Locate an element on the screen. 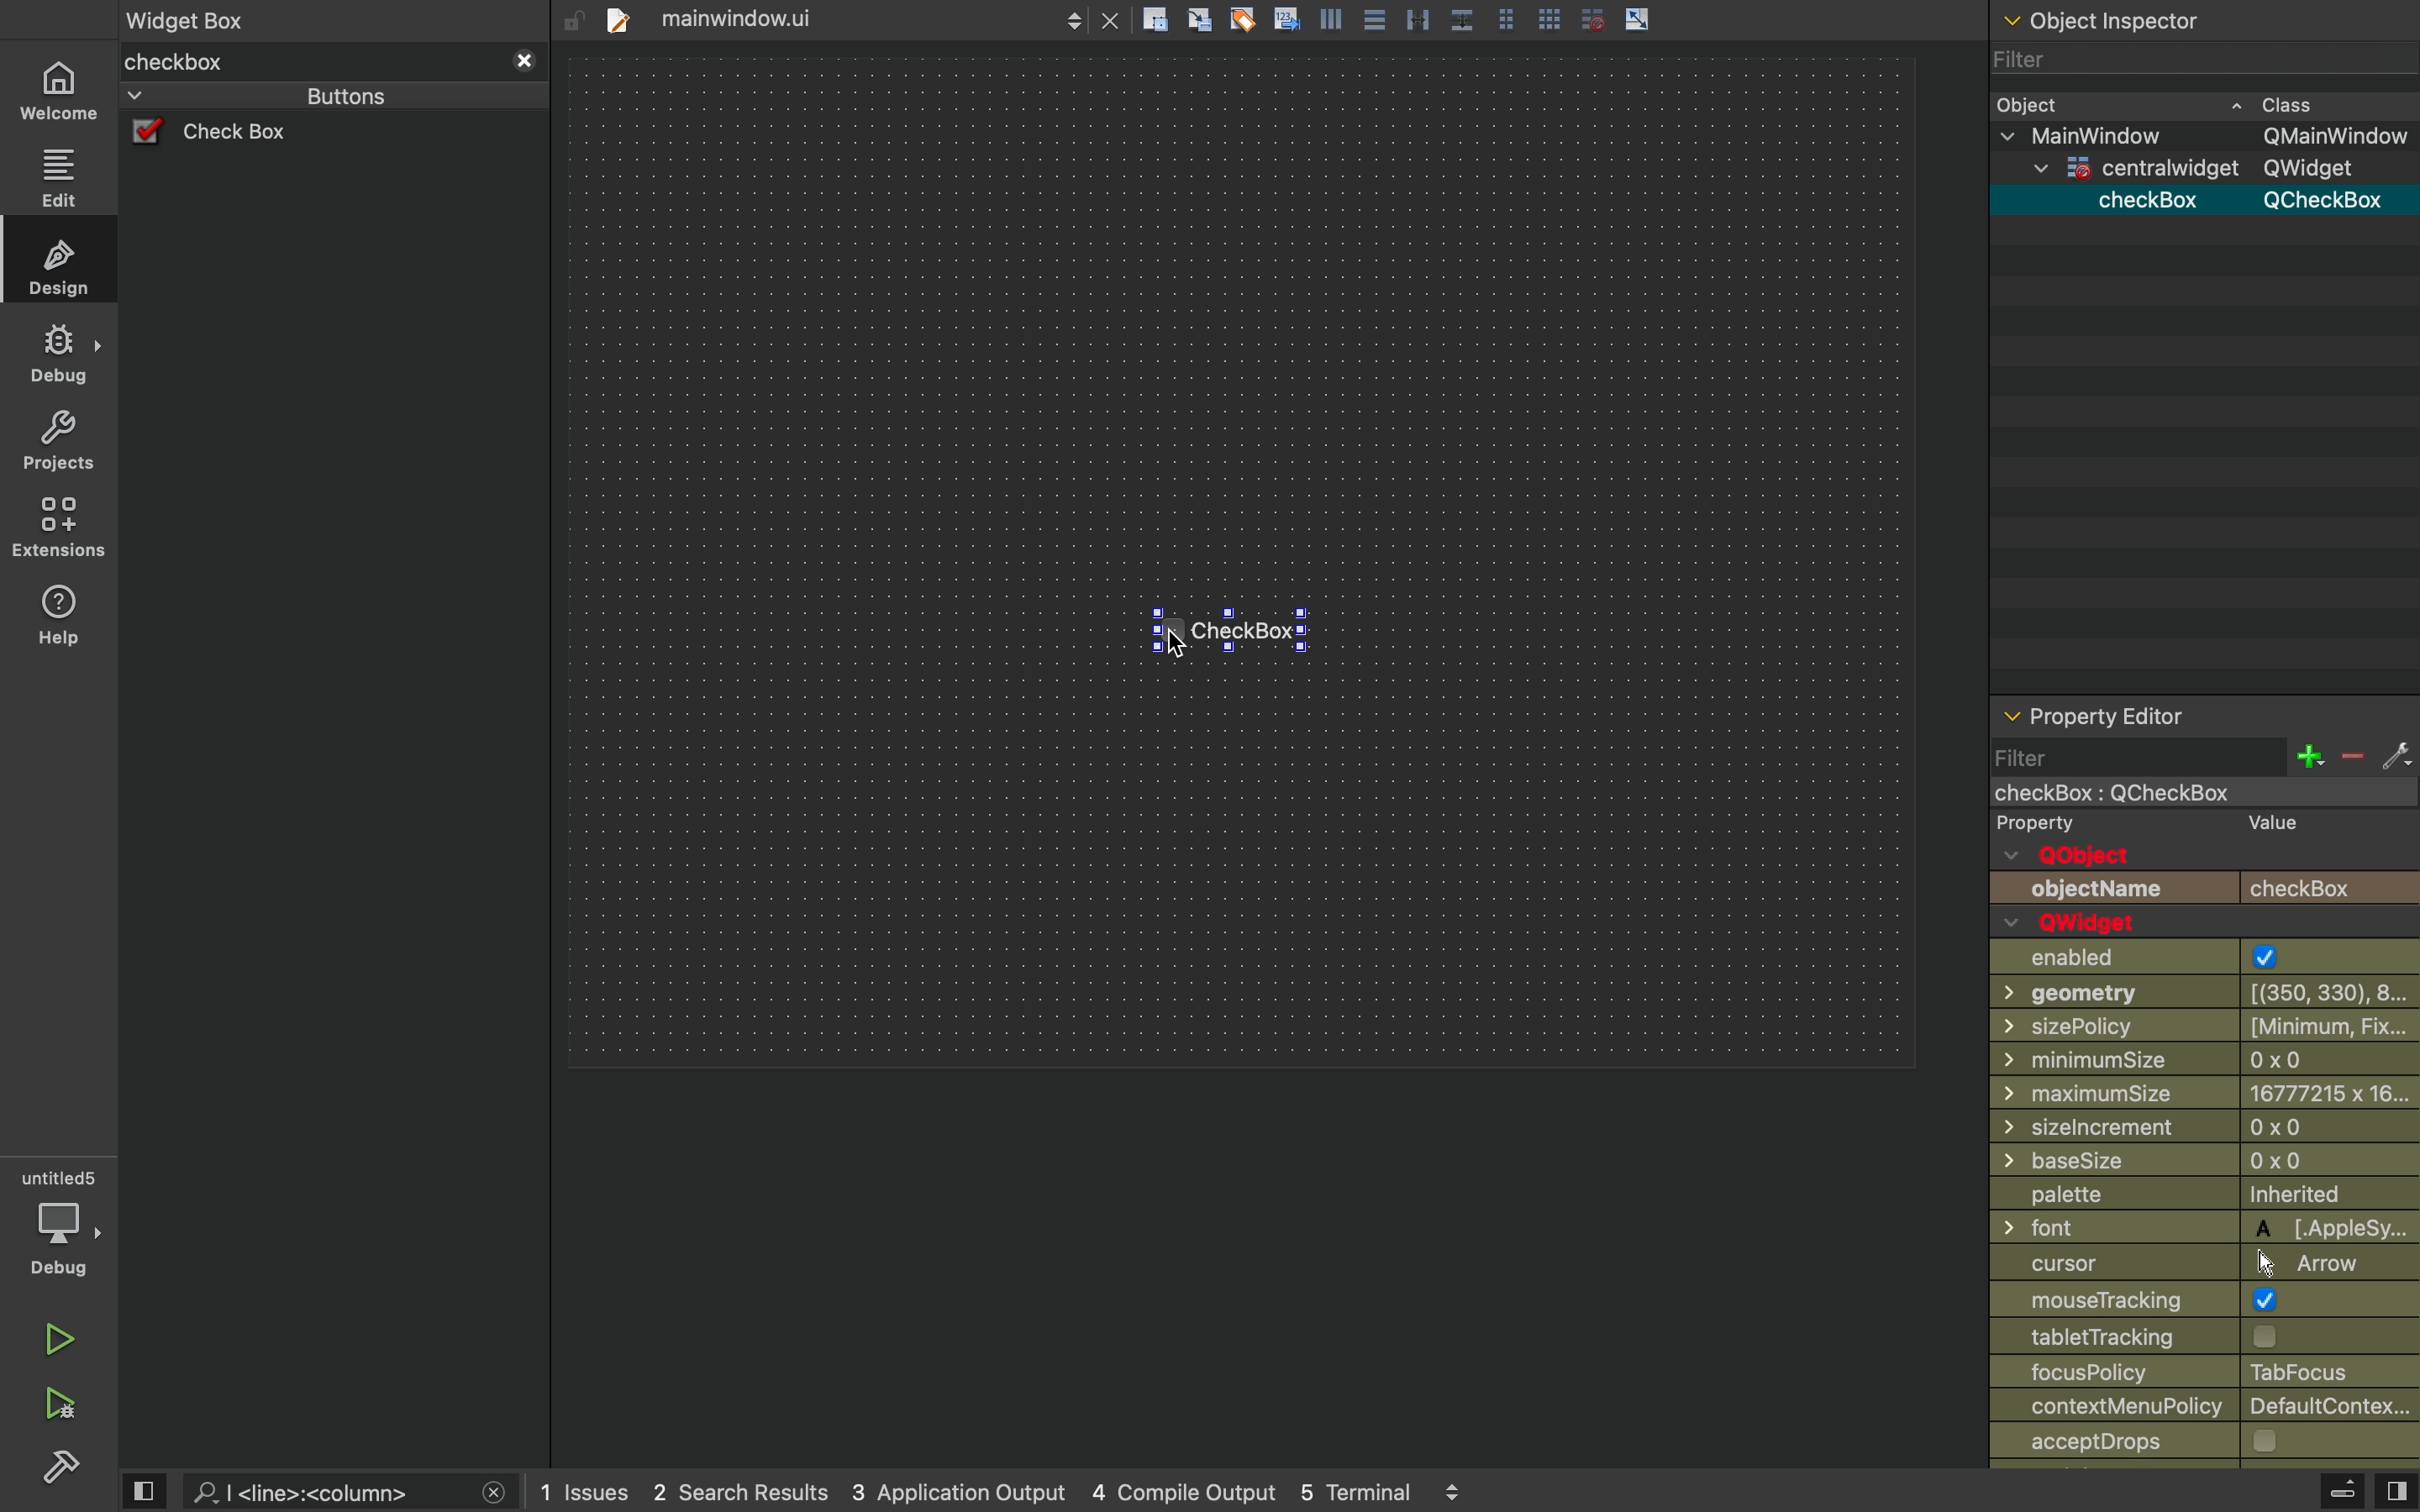 The height and width of the screenshot is (1512, 2420). check box is located at coordinates (247, 134).